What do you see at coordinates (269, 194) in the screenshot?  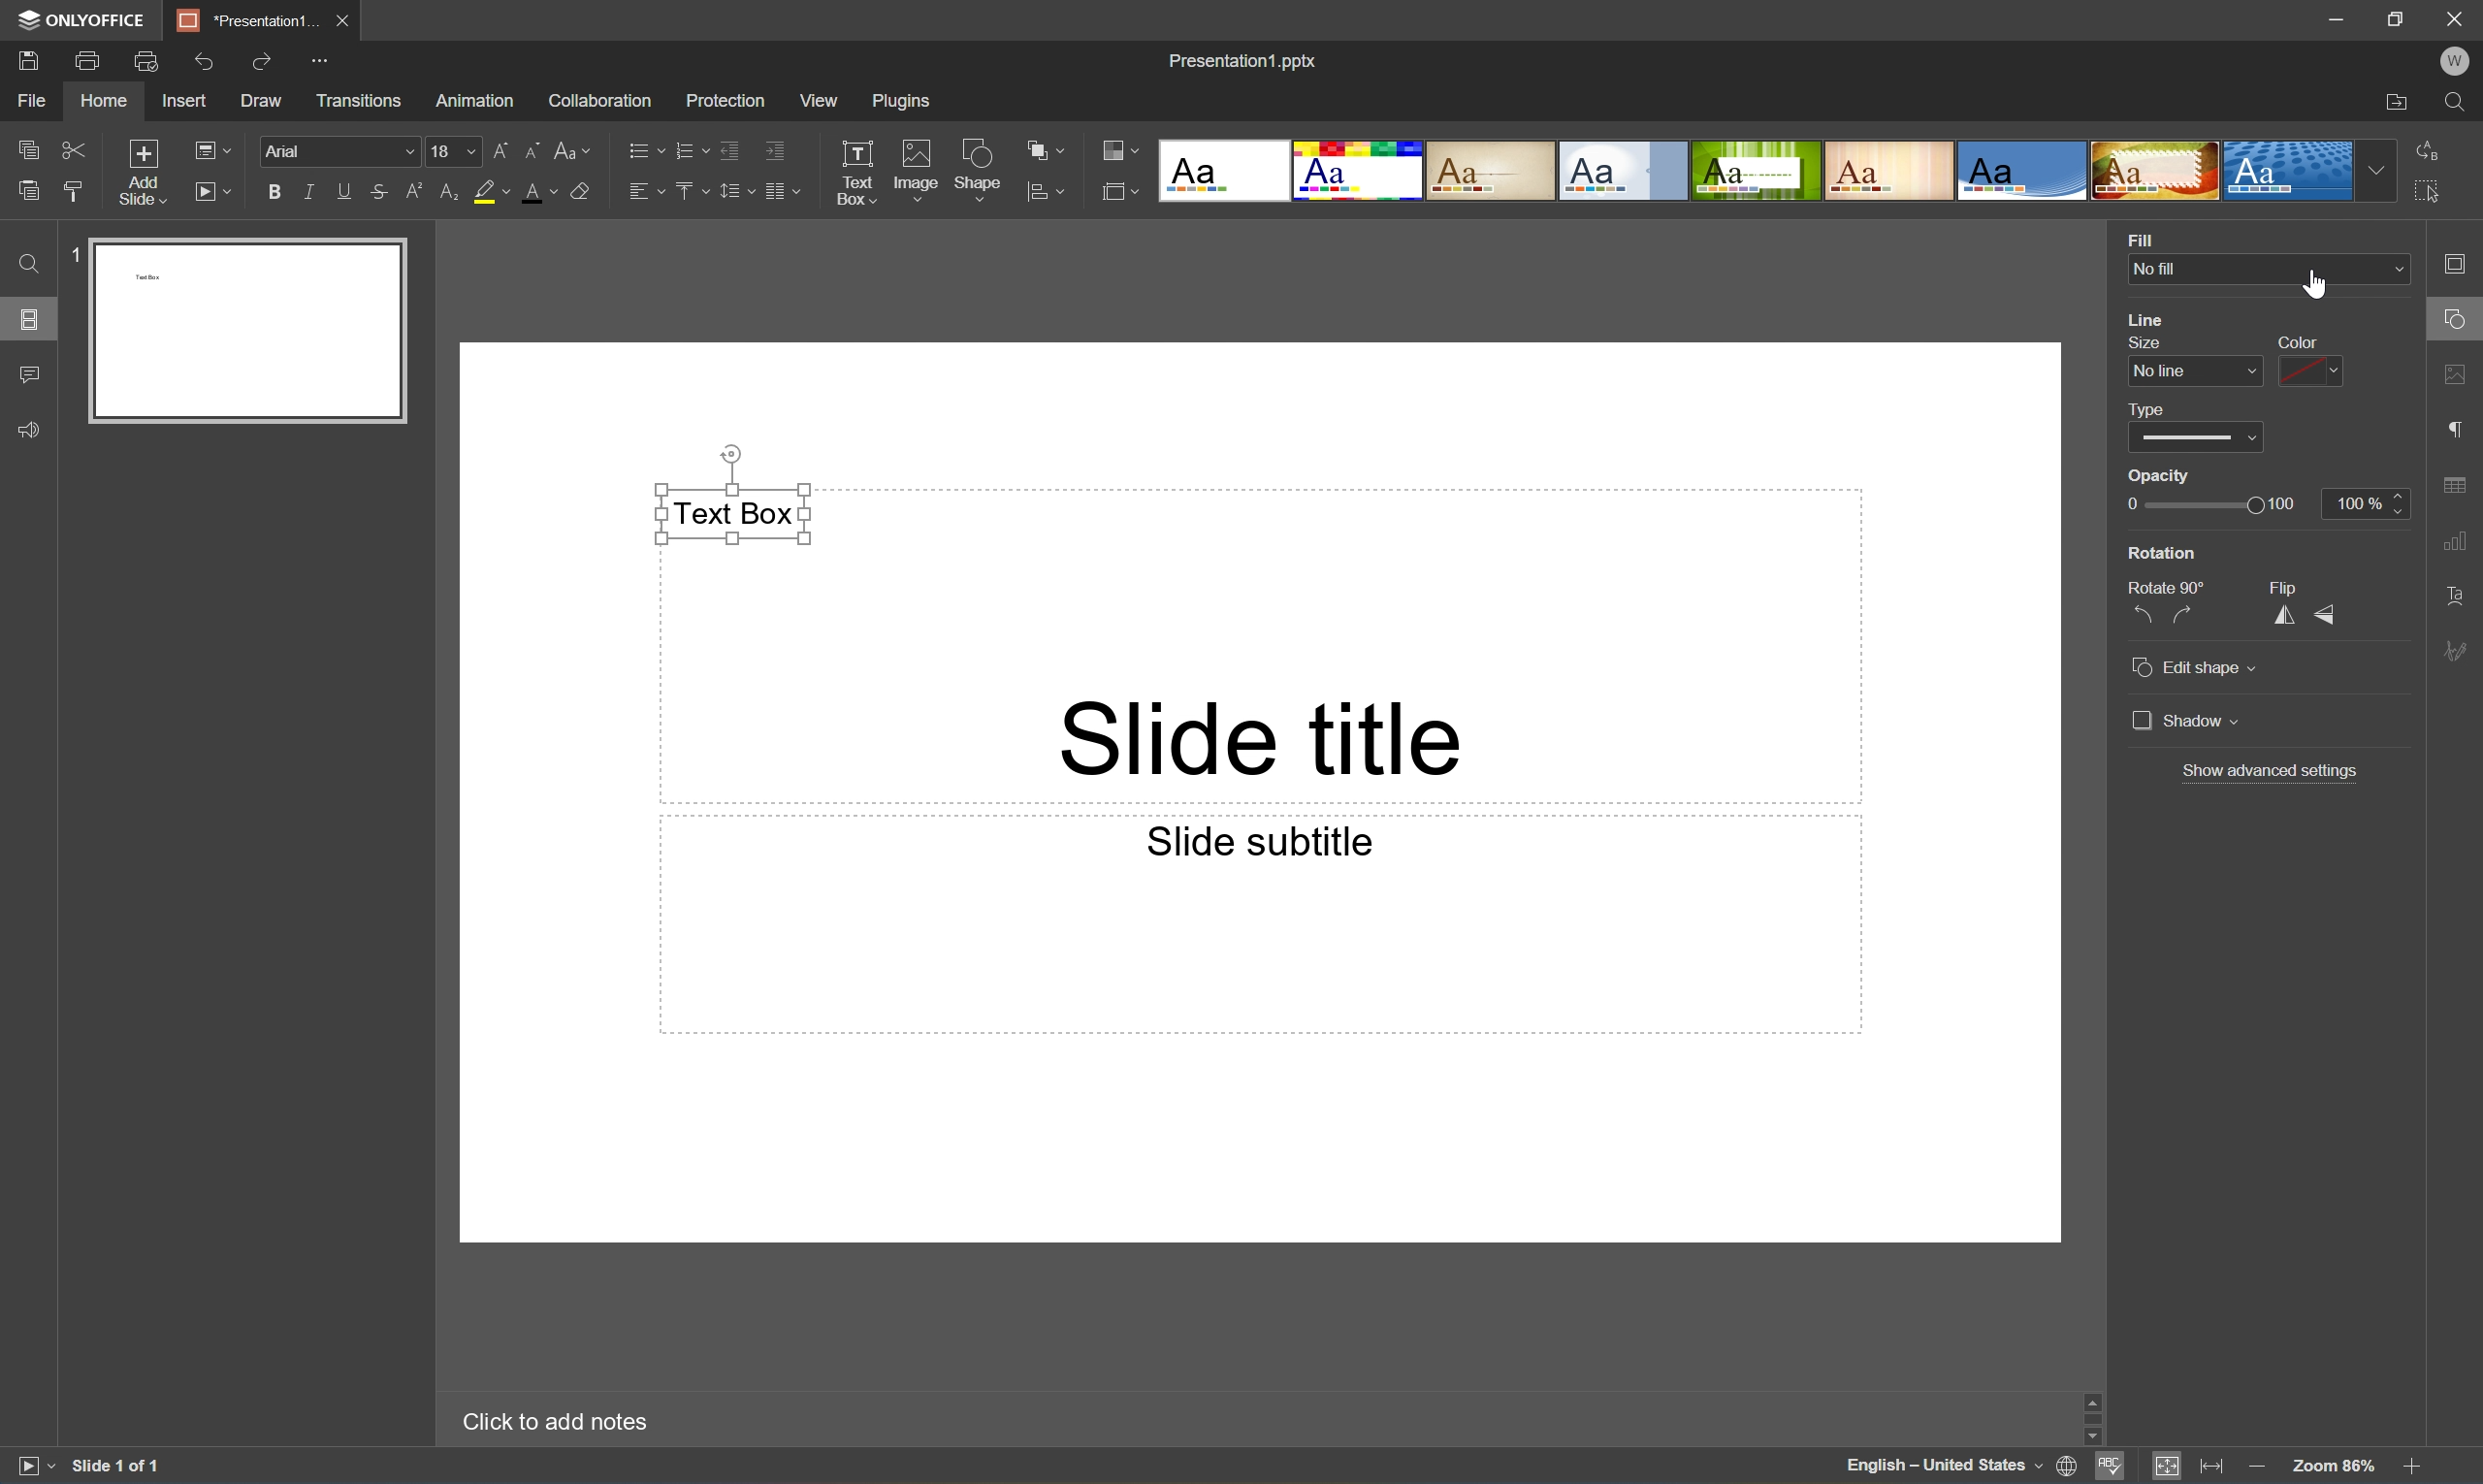 I see `Bold` at bounding box center [269, 194].